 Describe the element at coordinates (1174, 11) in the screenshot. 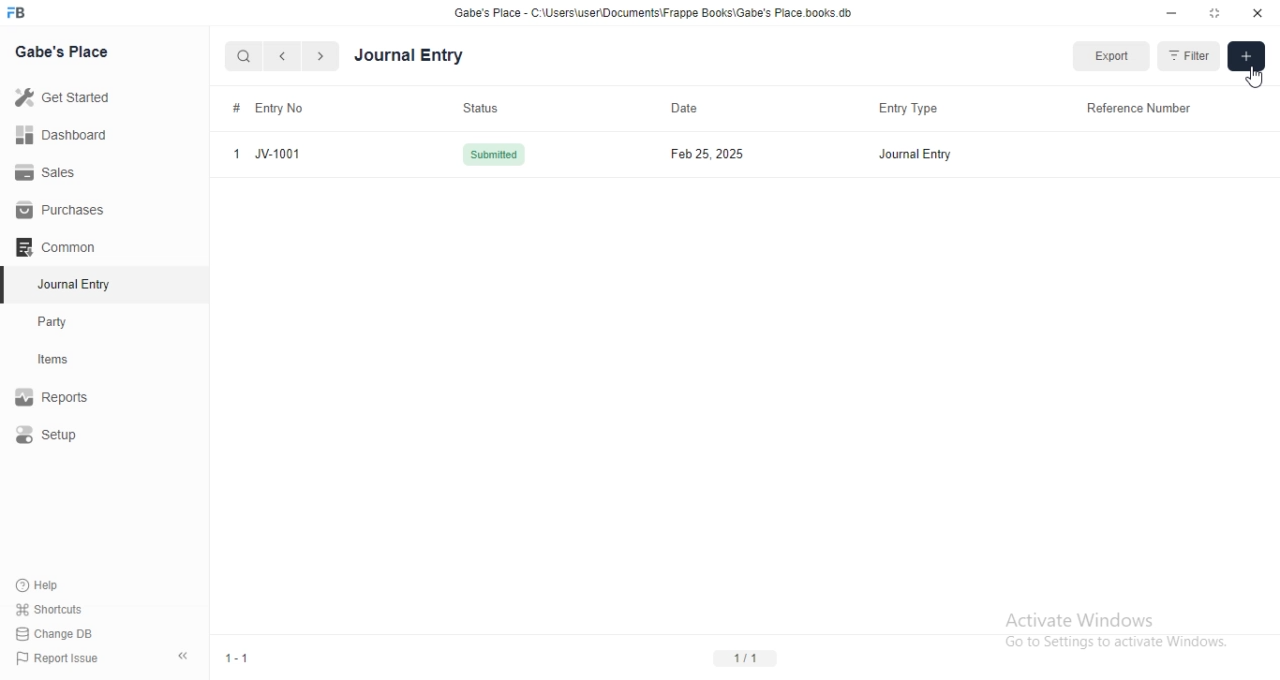

I see `minimize` at that location.